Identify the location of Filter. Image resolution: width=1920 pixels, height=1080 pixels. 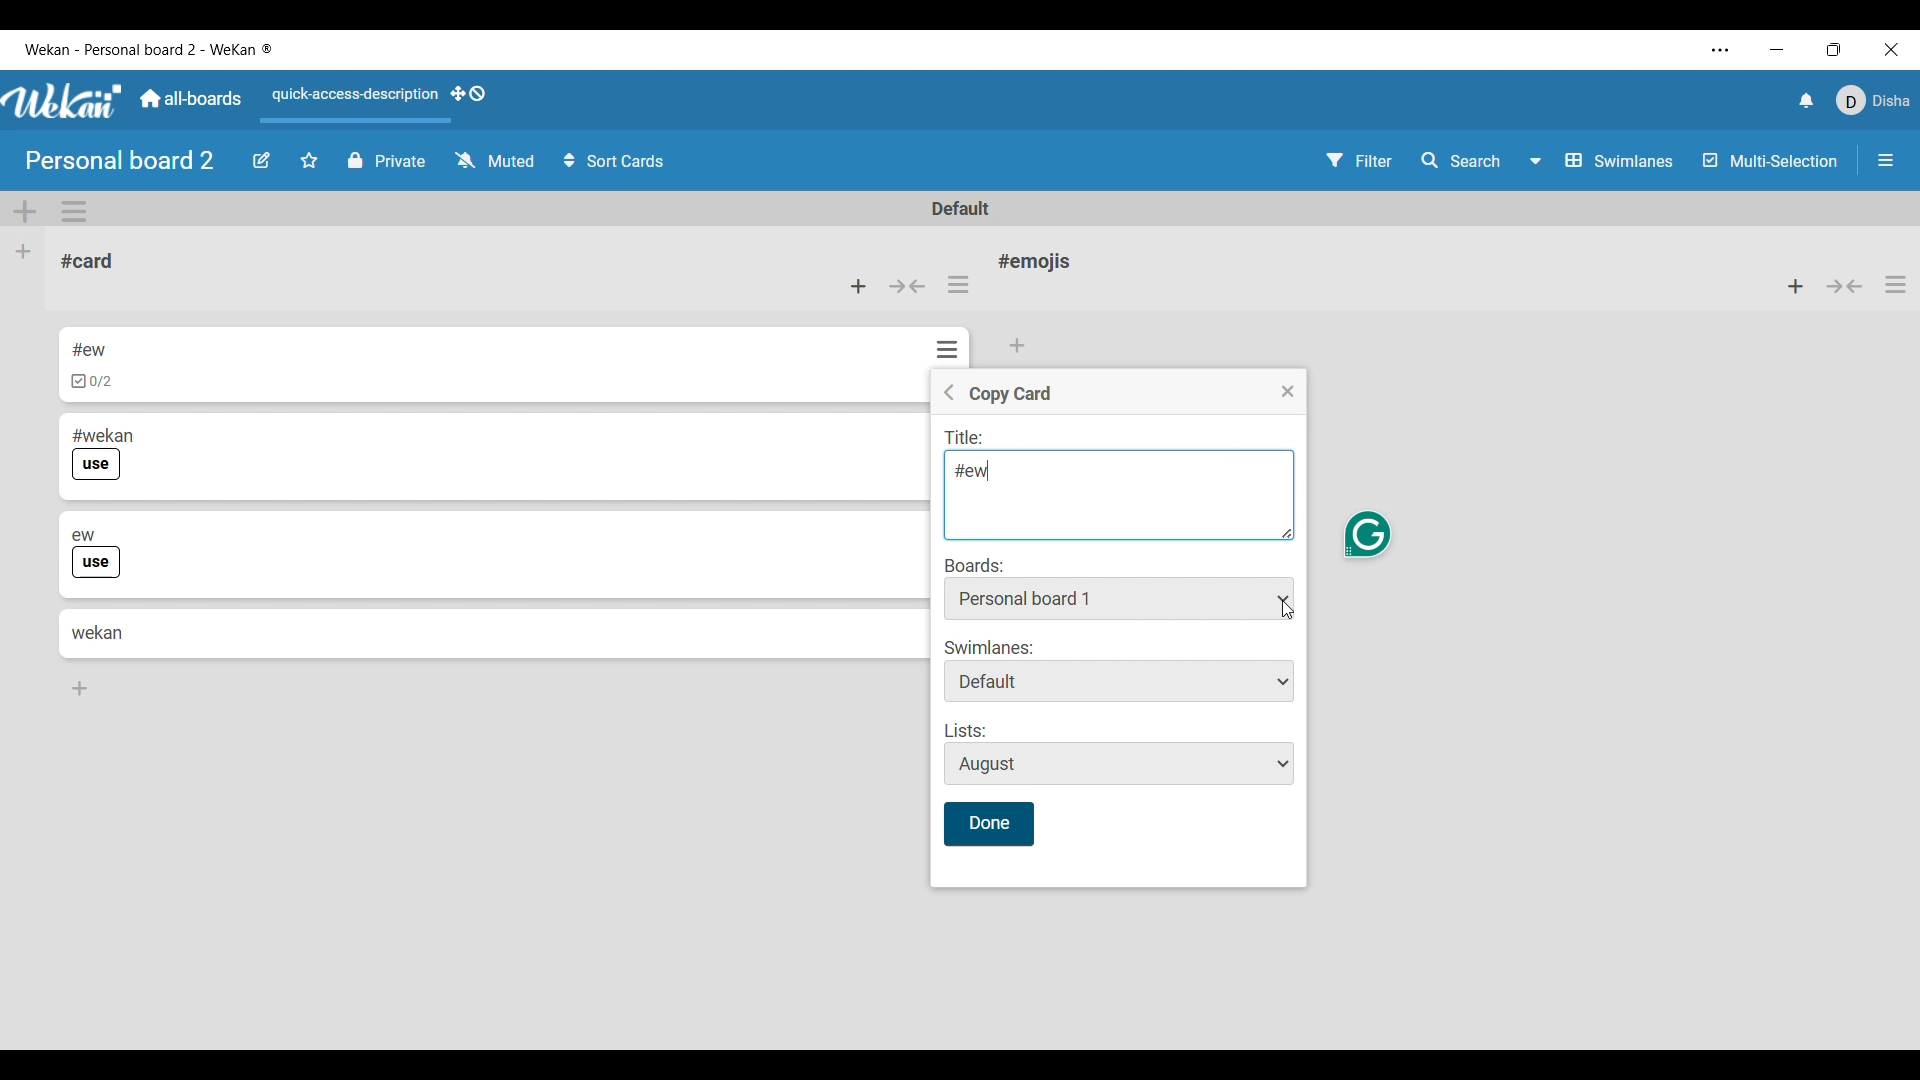
(1360, 160).